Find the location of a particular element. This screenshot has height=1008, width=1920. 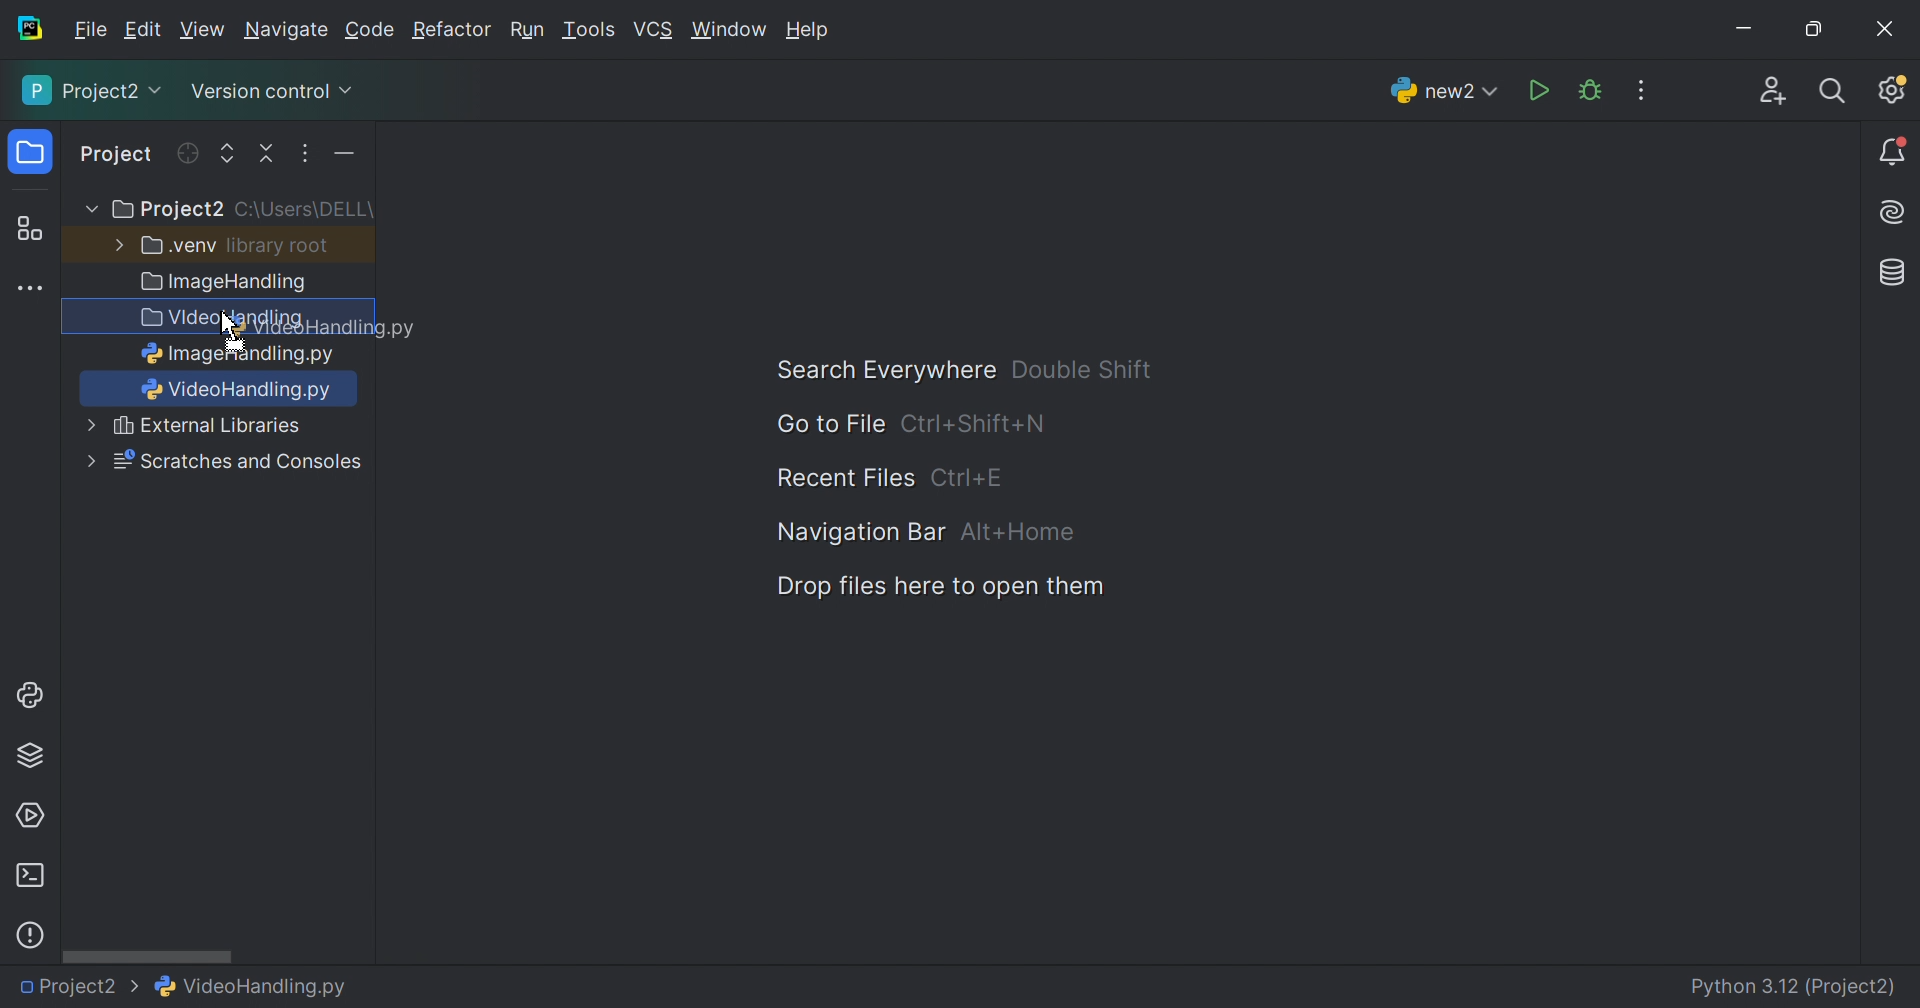

Ctrl+E is located at coordinates (967, 477).